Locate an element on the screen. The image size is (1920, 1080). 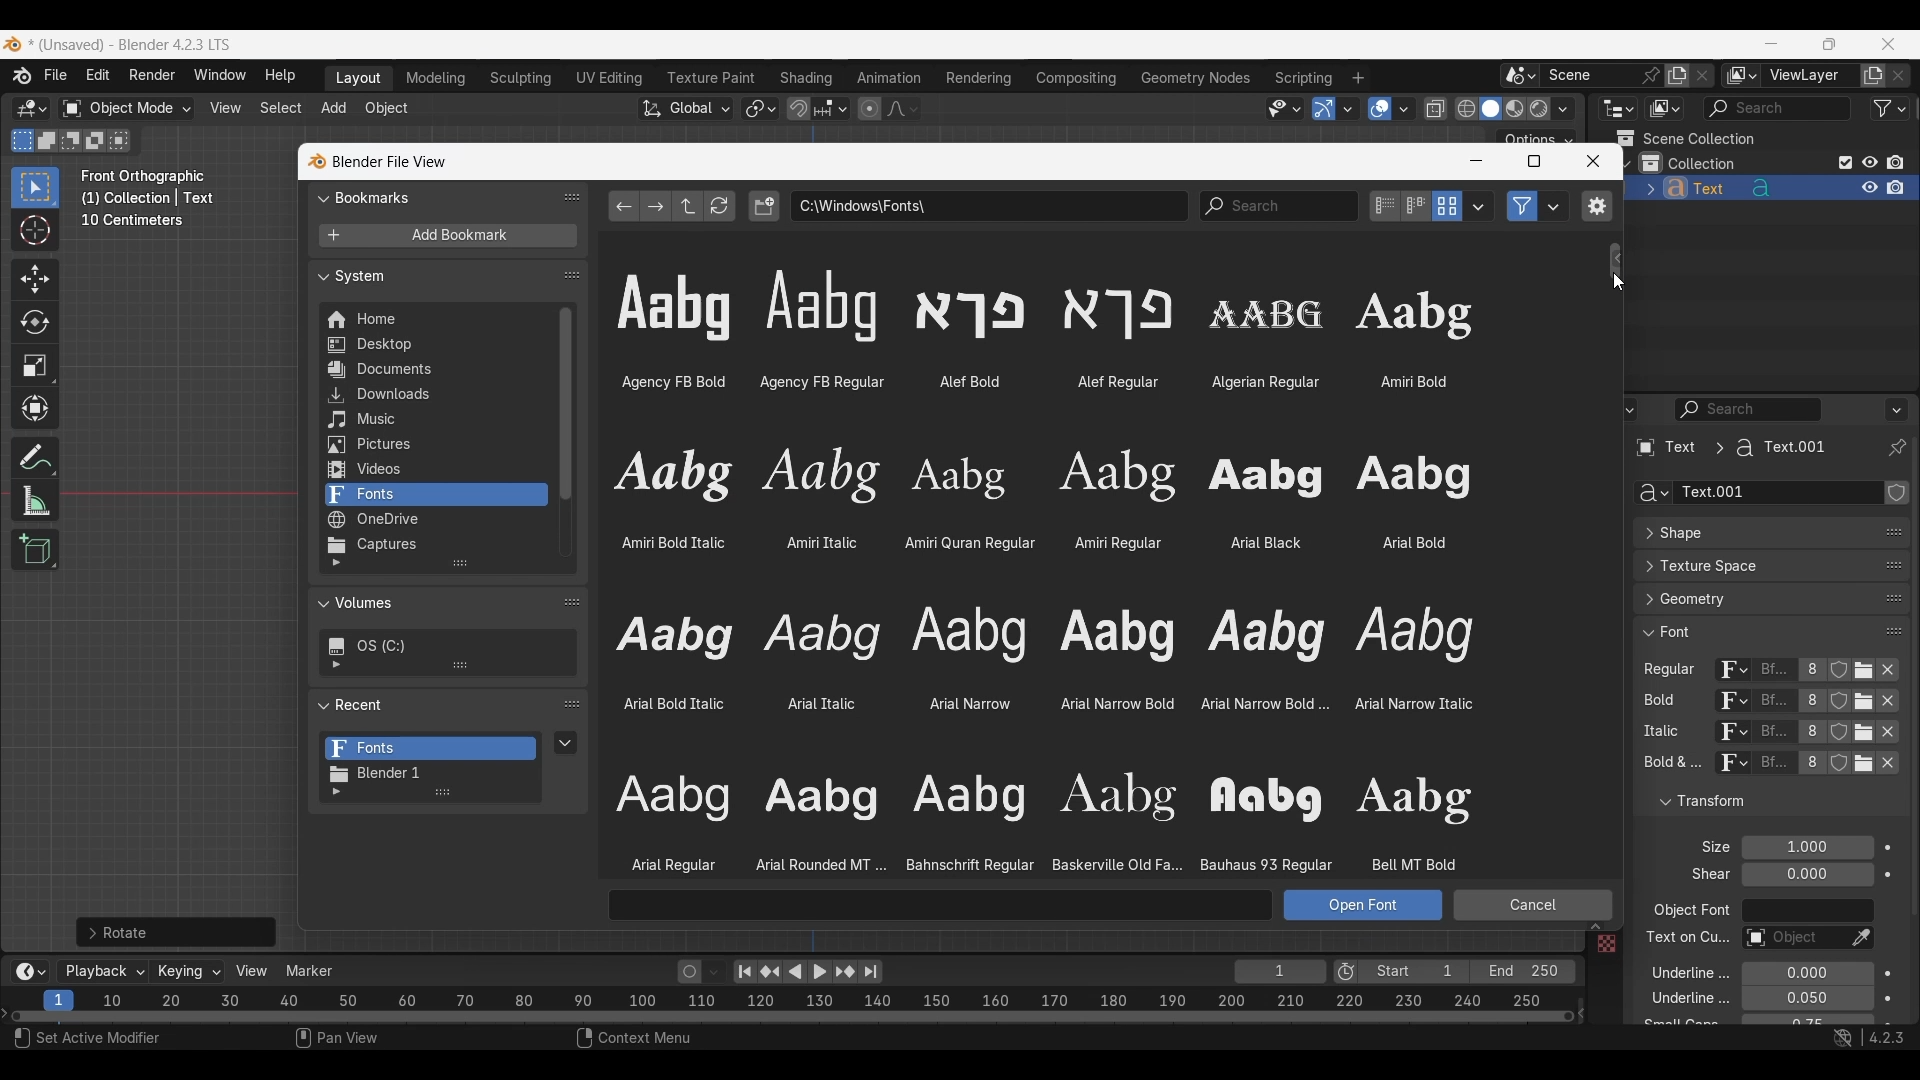
nlink respective attribute is located at coordinates (1854, 703).